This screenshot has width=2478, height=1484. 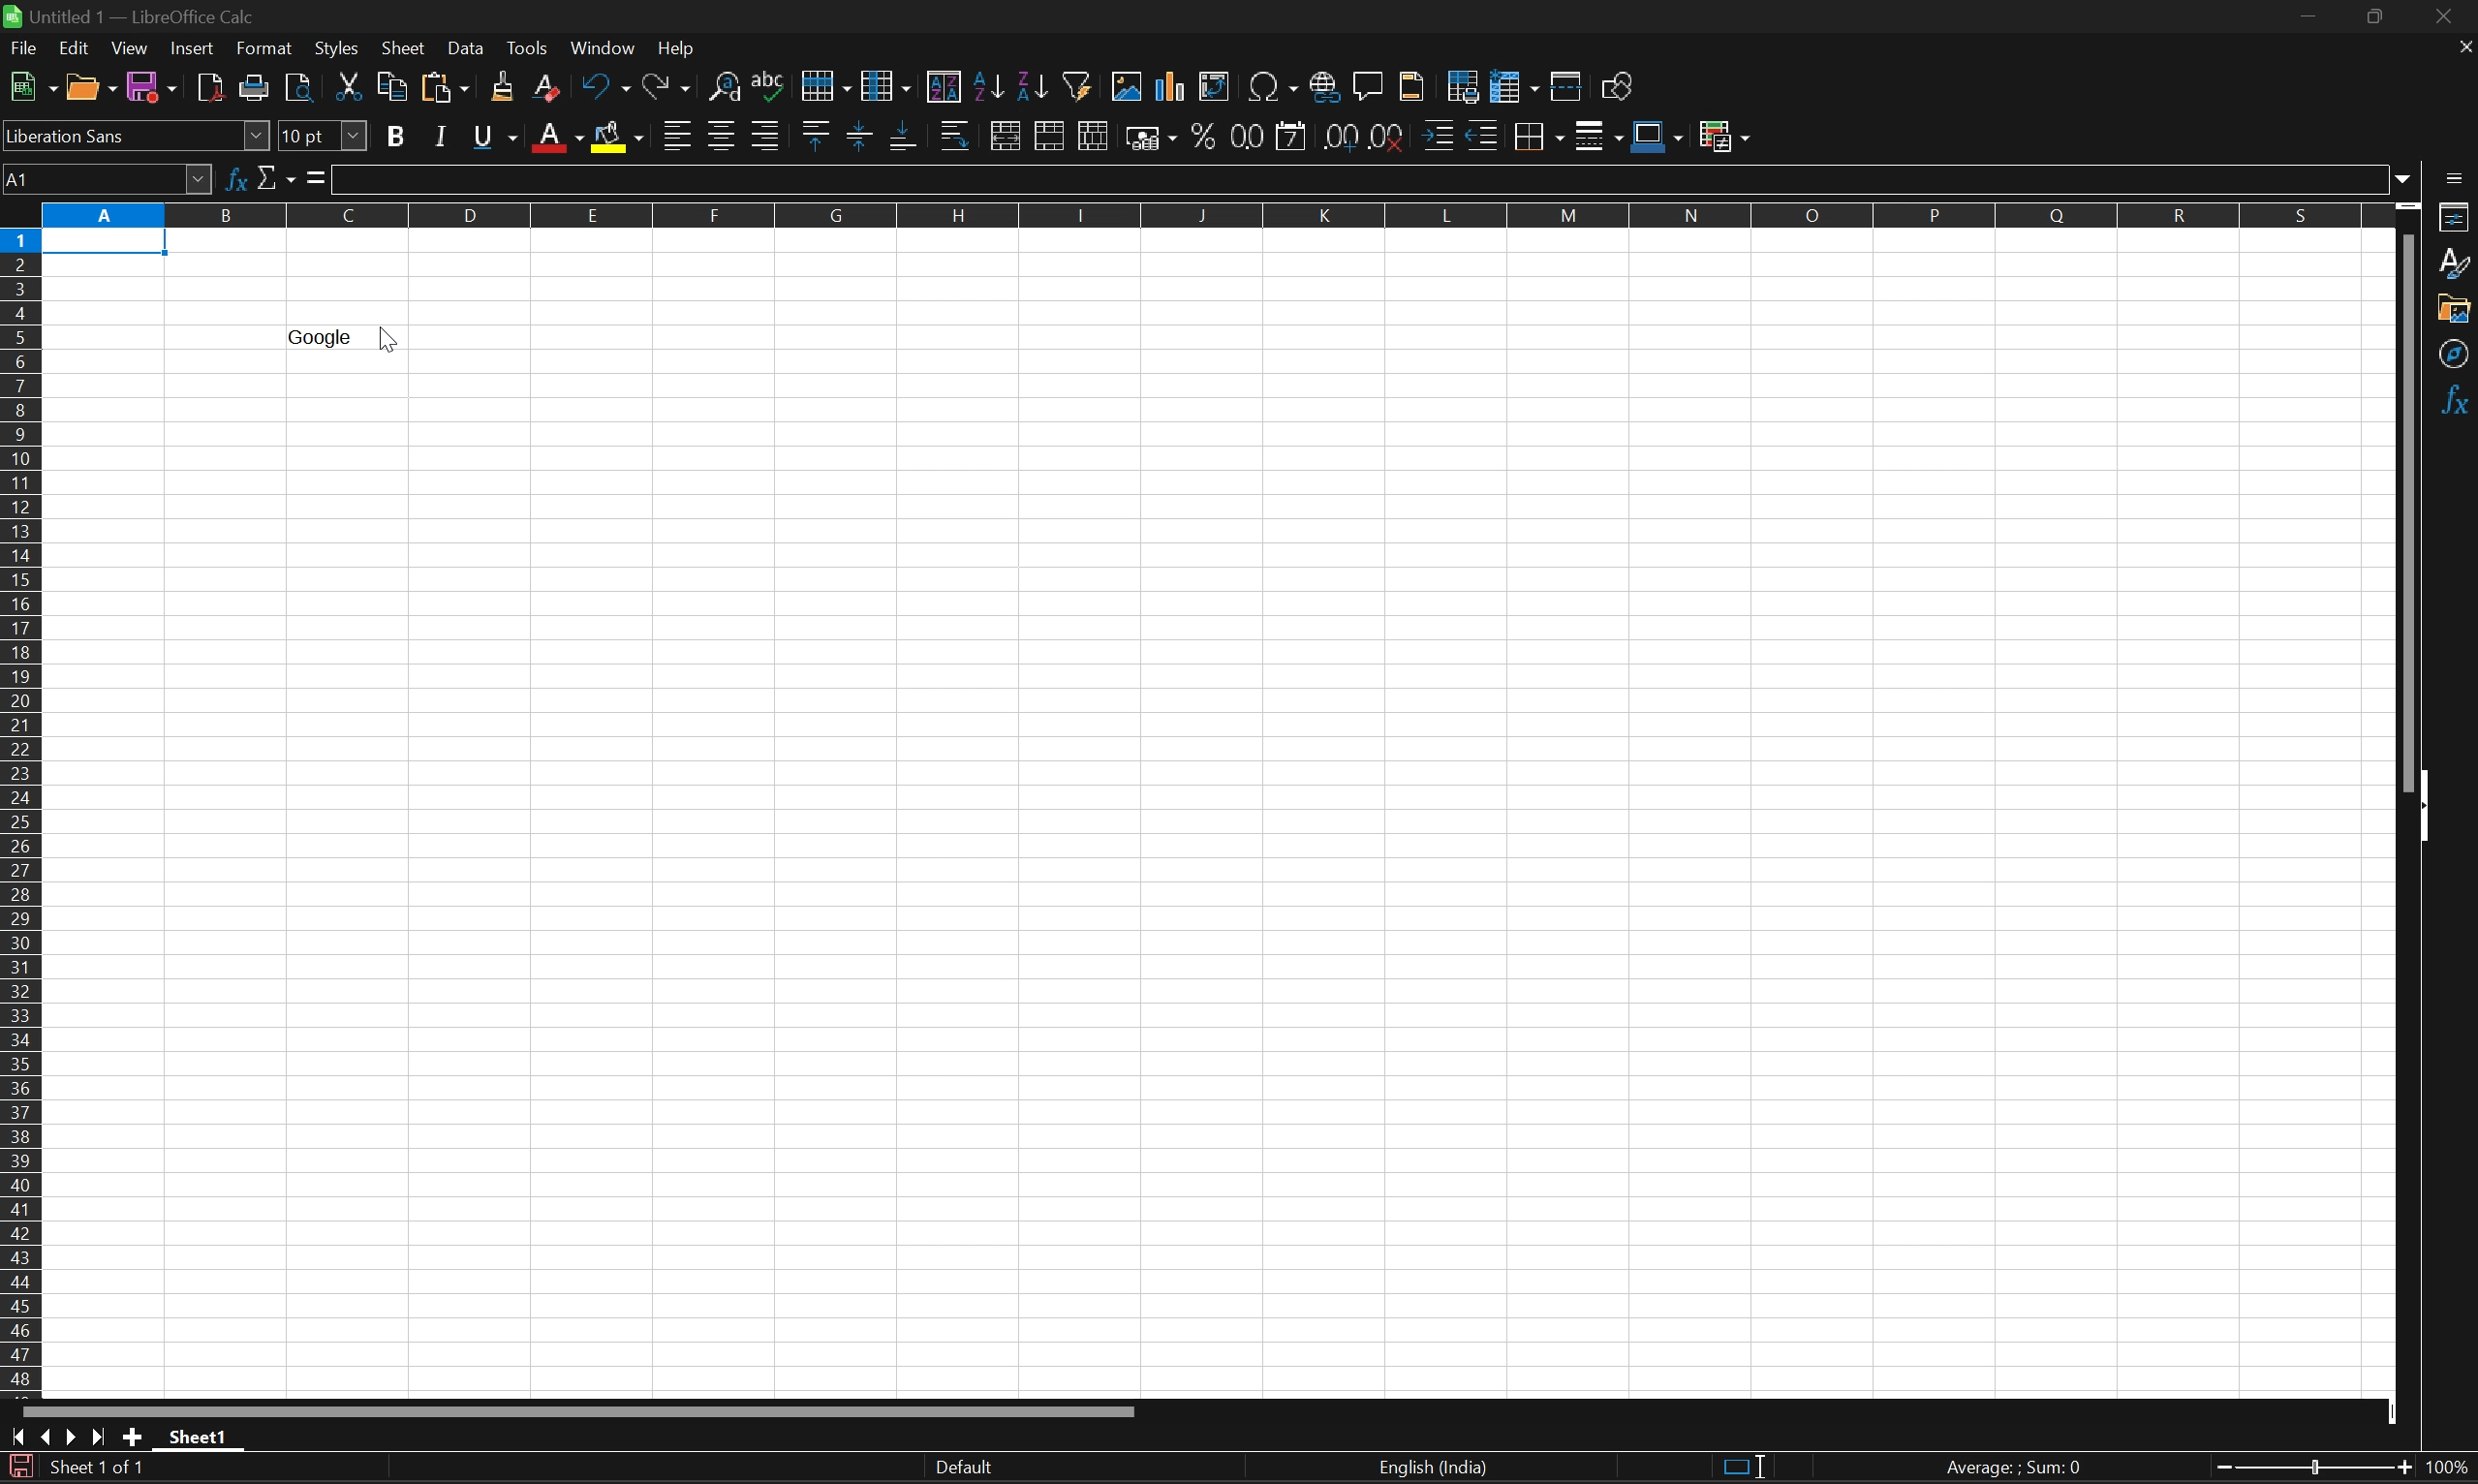 What do you see at coordinates (240, 179) in the screenshot?
I see `Function wizard` at bounding box center [240, 179].